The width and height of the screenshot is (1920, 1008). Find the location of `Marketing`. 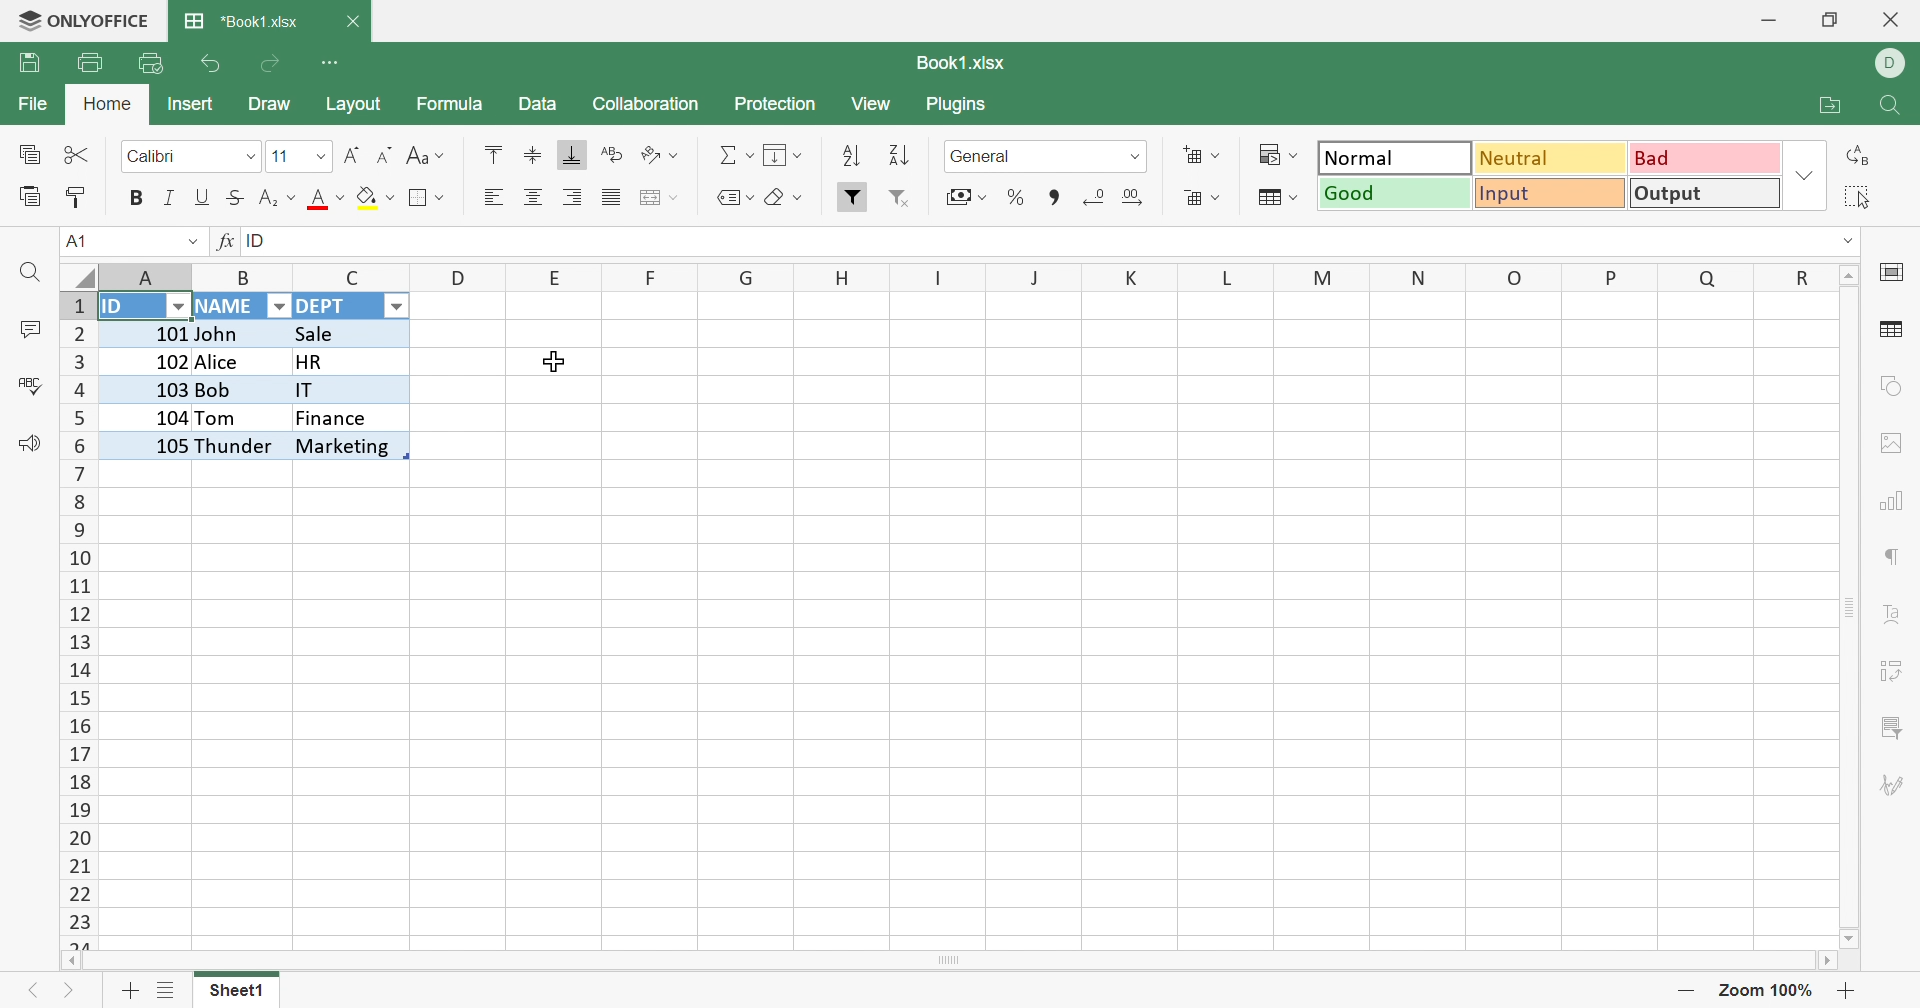

Marketing is located at coordinates (344, 446).